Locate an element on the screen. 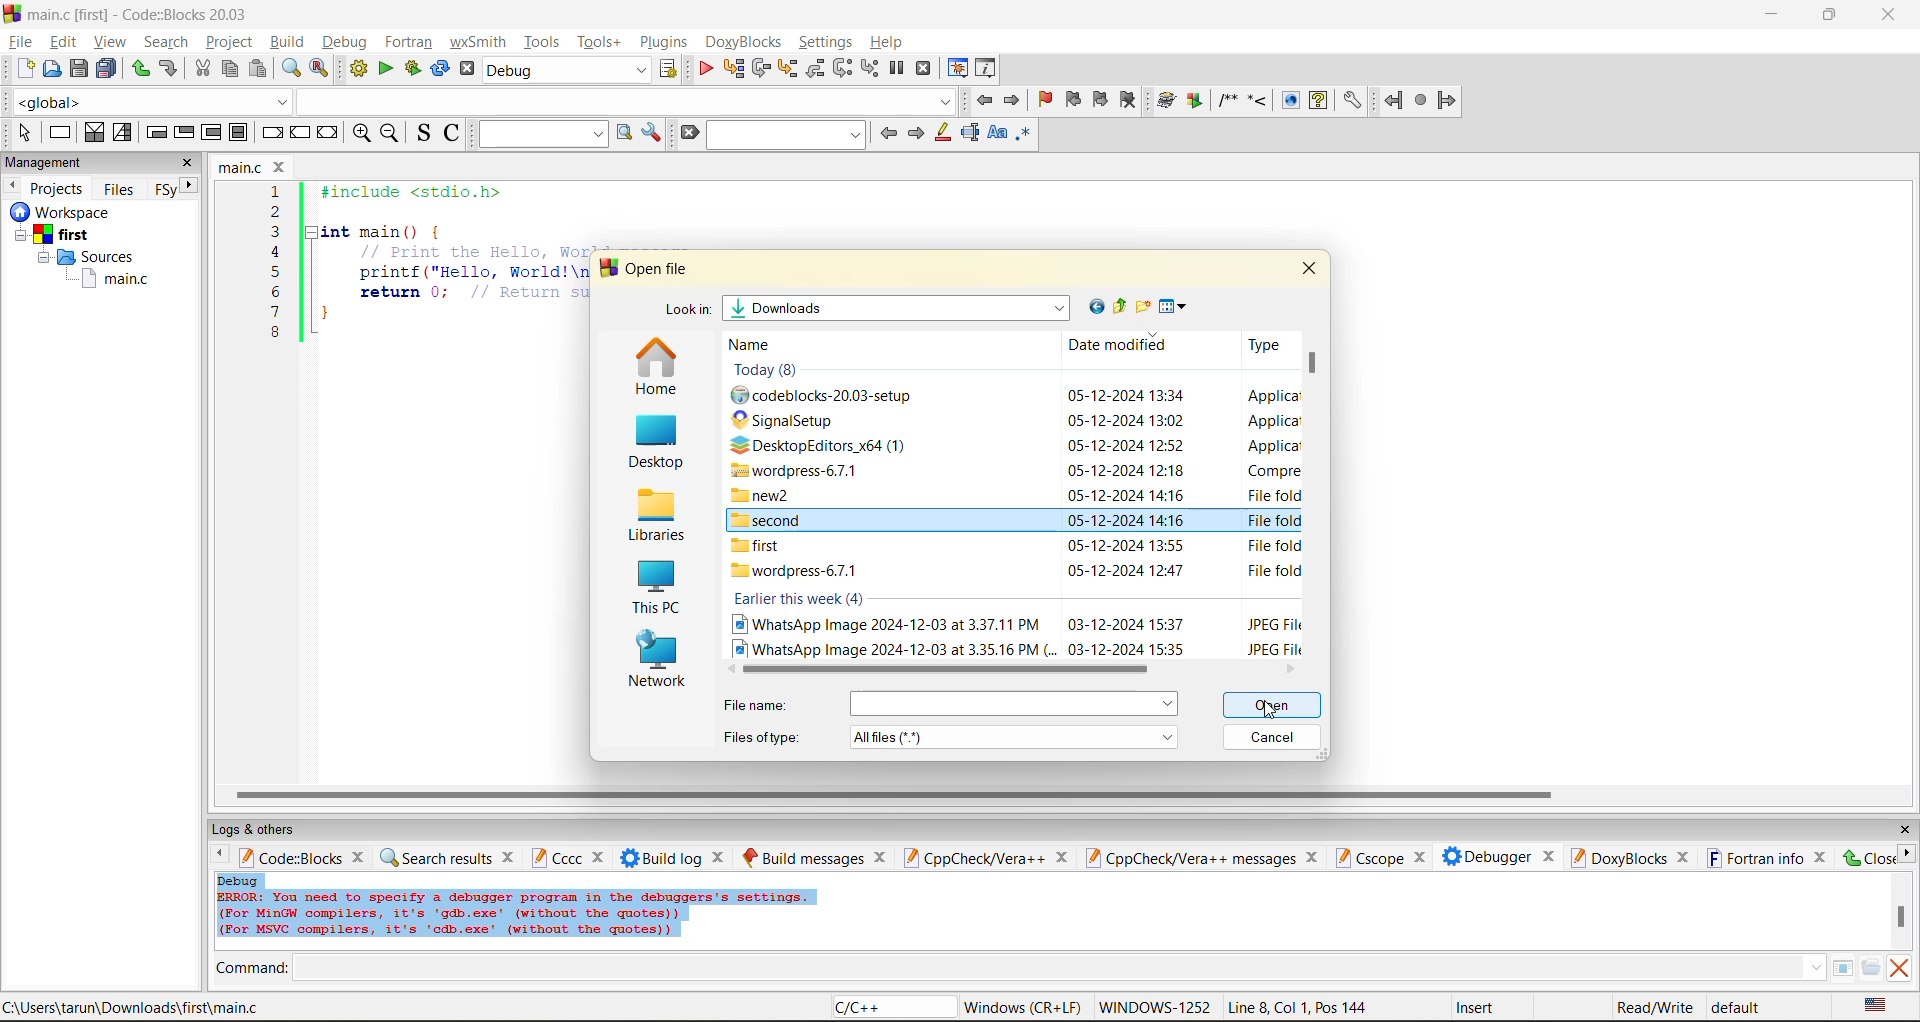  up one level is located at coordinates (1119, 307).